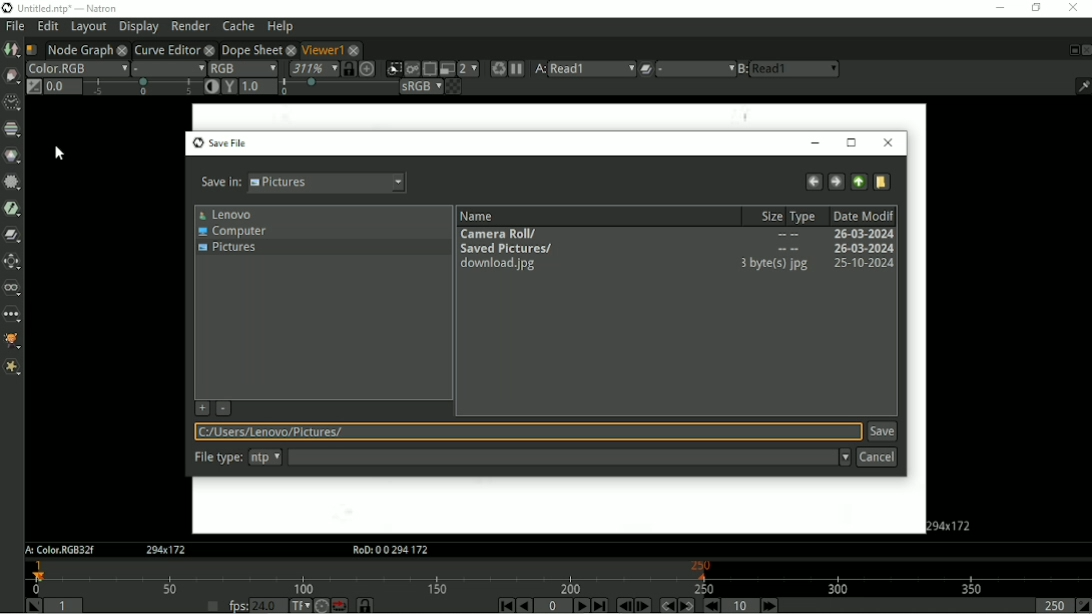  What do you see at coordinates (217, 184) in the screenshot?
I see `Save in` at bounding box center [217, 184].